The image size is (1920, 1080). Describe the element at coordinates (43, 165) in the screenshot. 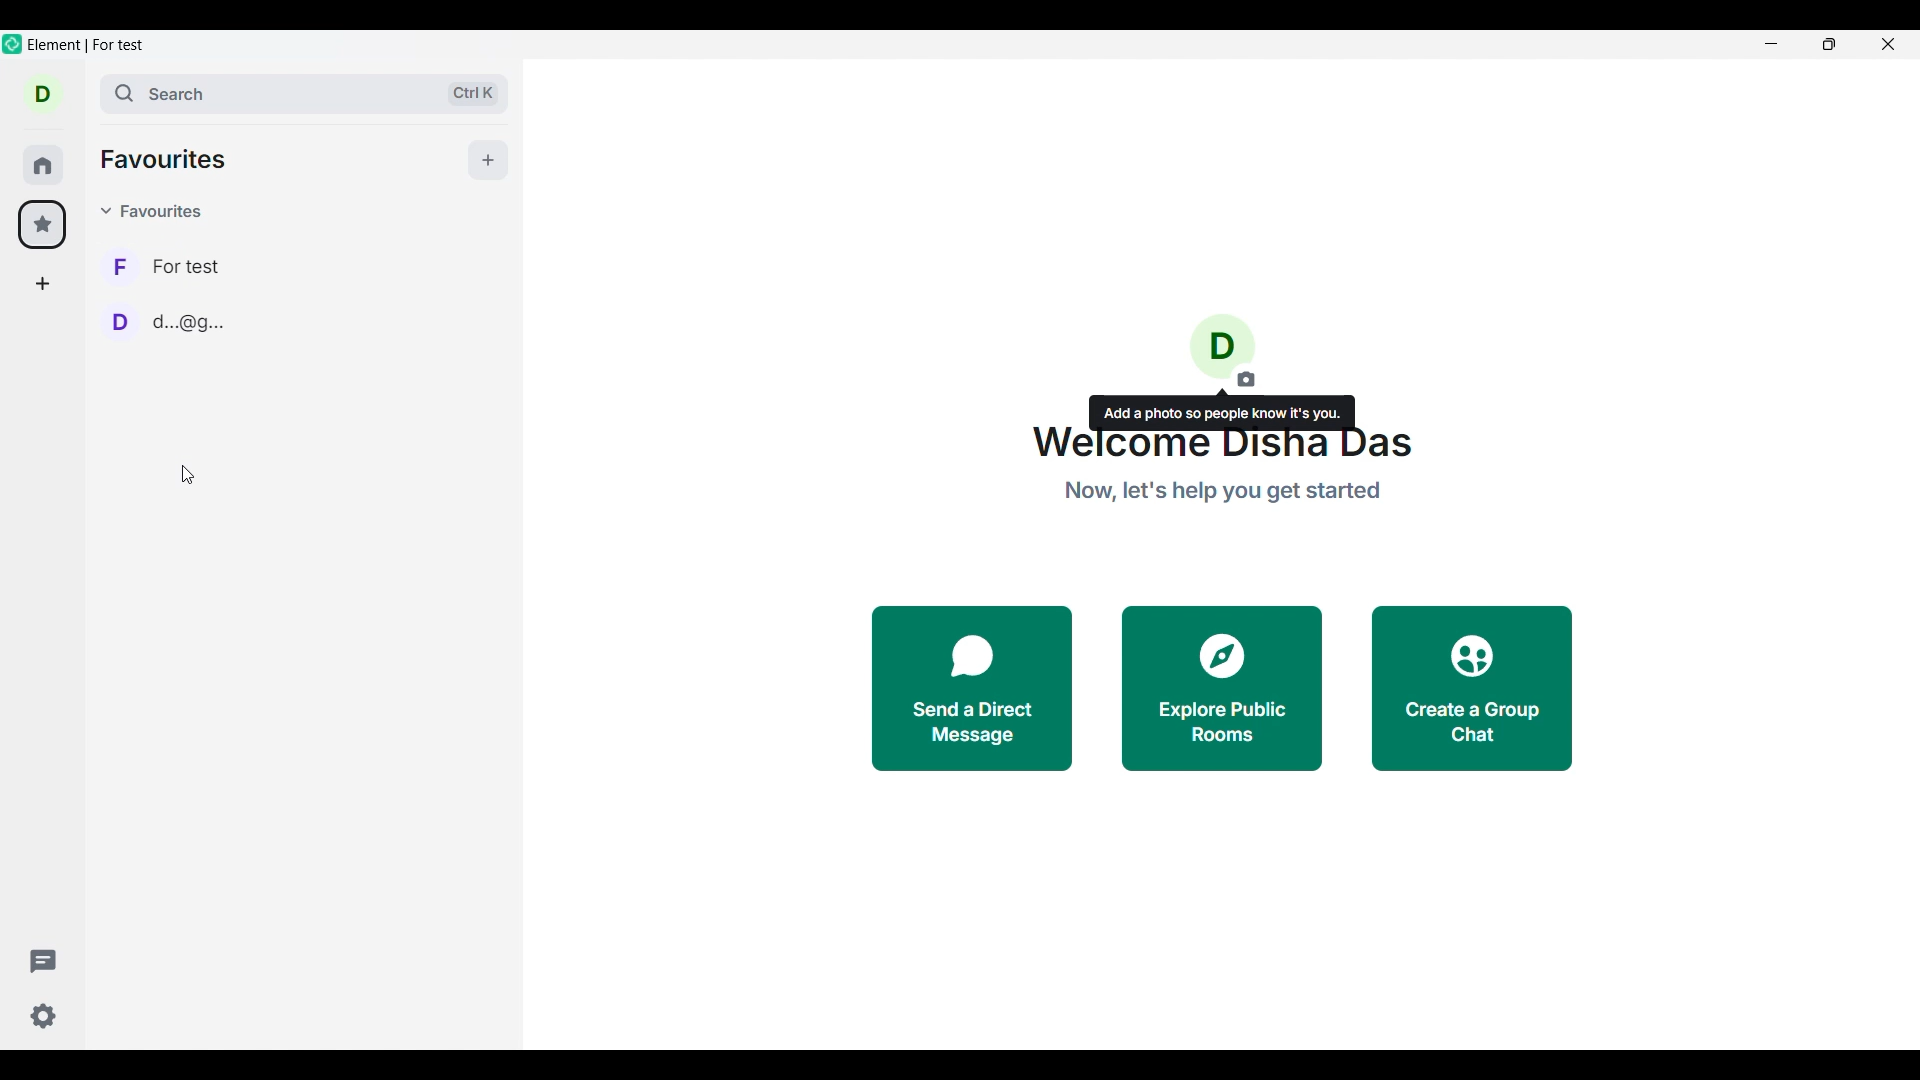

I see `home` at that location.